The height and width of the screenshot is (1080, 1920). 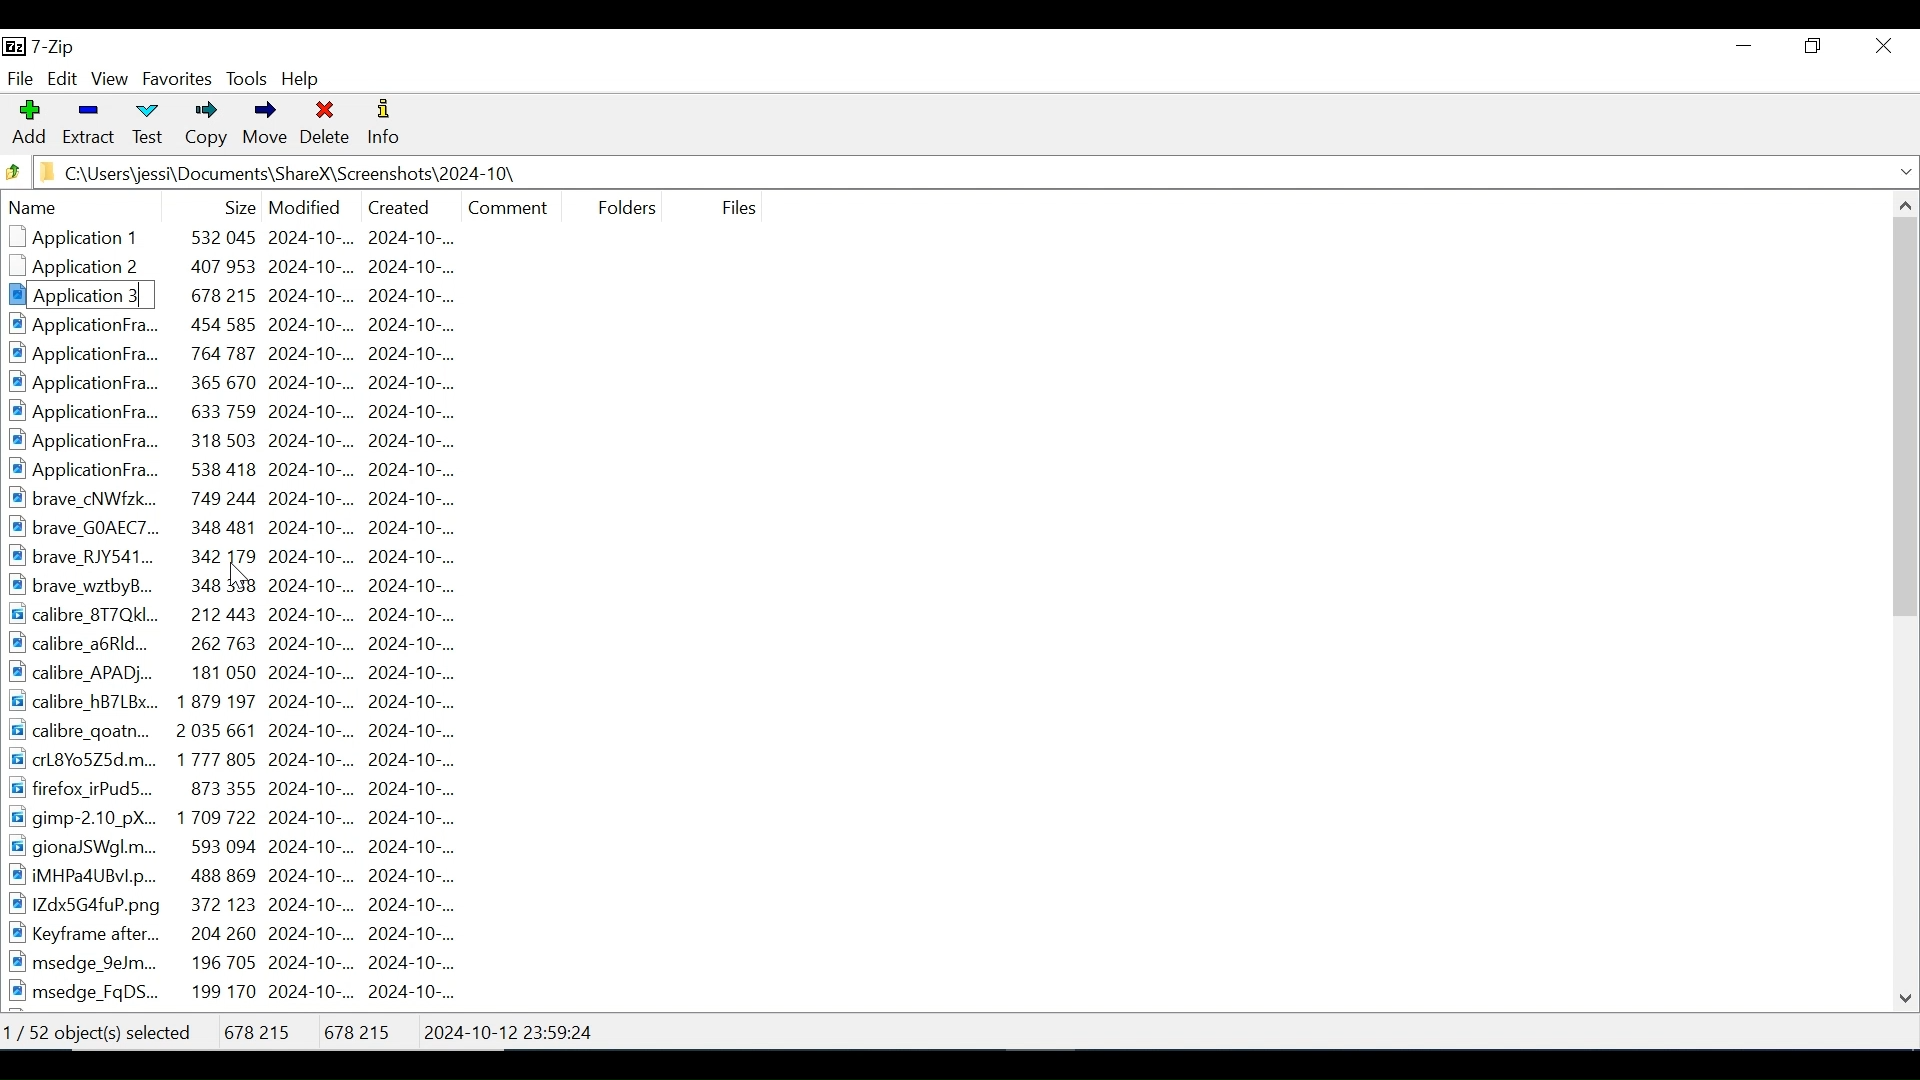 I want to click on 1 / 52 object(s) selected 678 215 678 215 2024-10-12 23:59:24, so click(x=312, y=1027).